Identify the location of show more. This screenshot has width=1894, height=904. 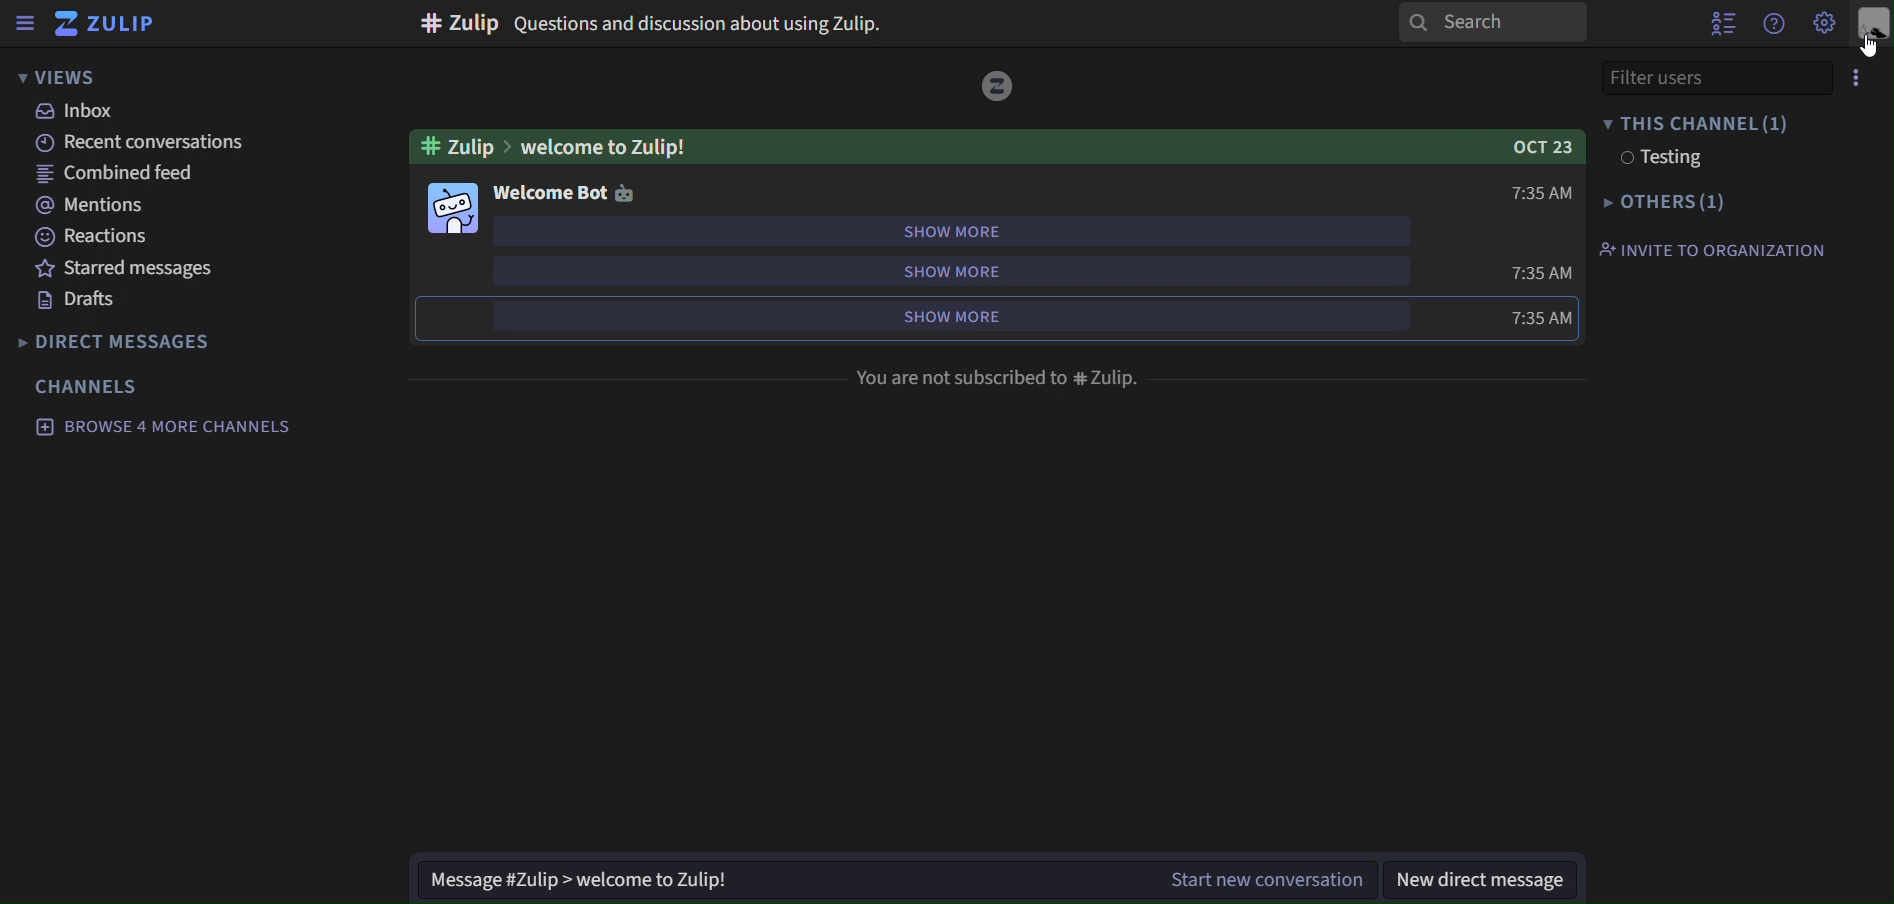
(977, 271).